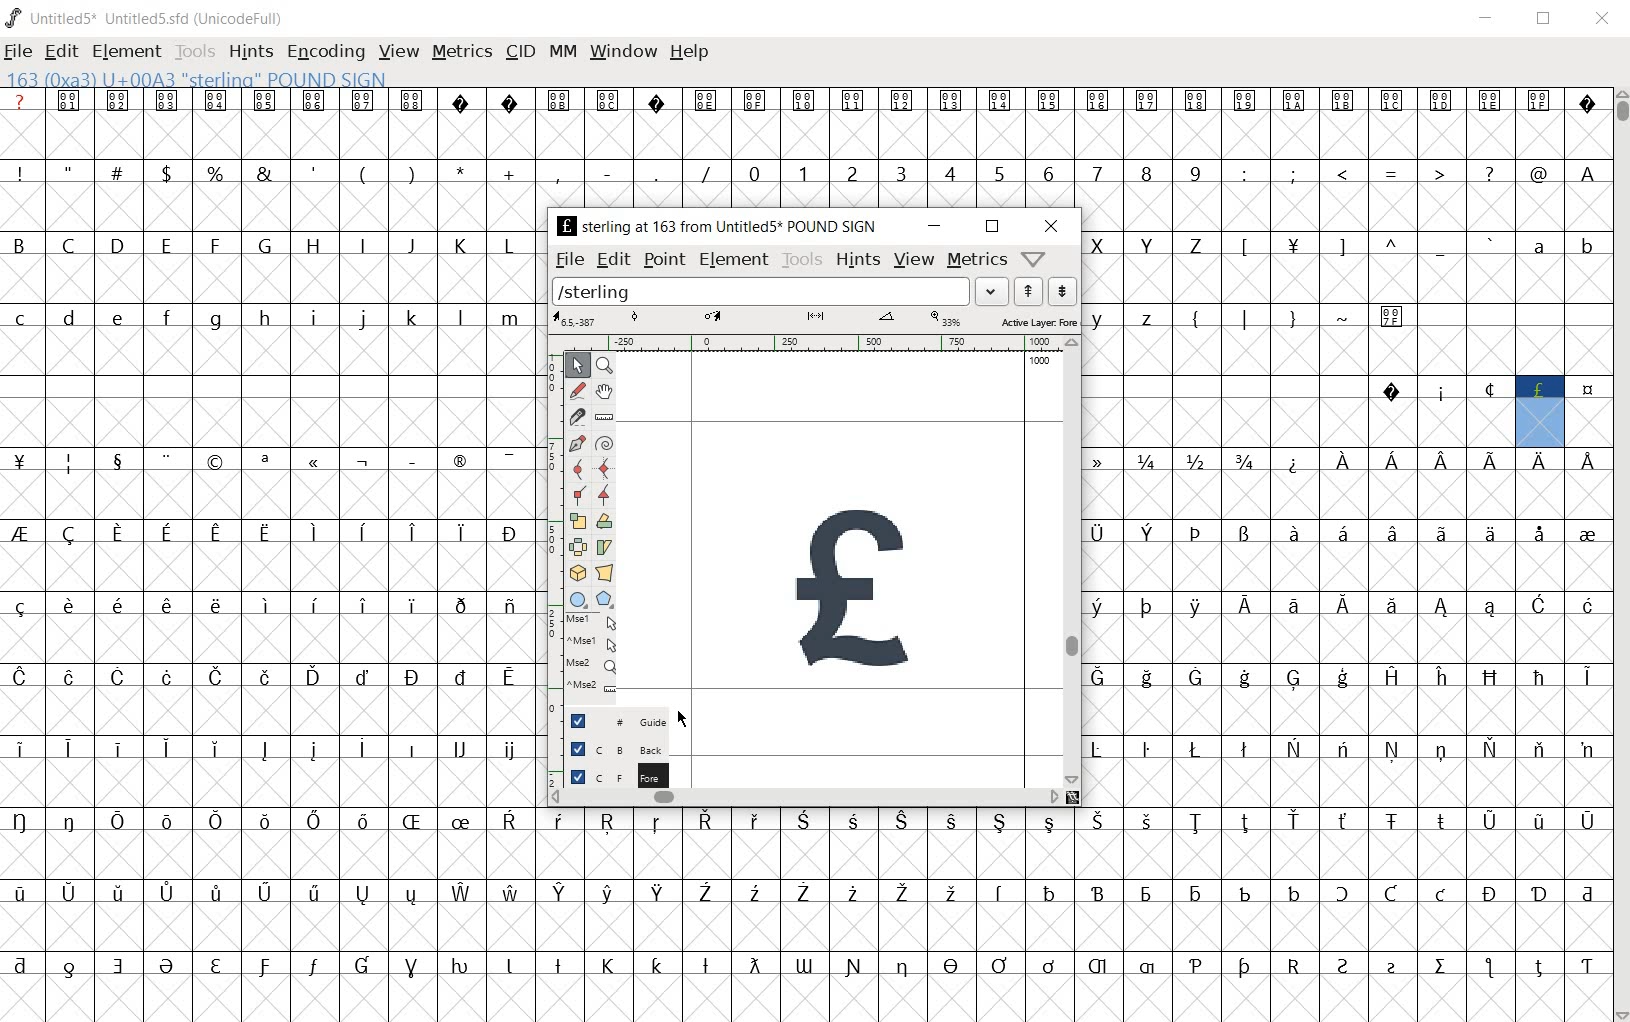 This screenshot has width=1630, height=1022. What do you see at coordinates (25, 821) in the screenshot?
I see `Symbol` at bounding box center [25, 821].